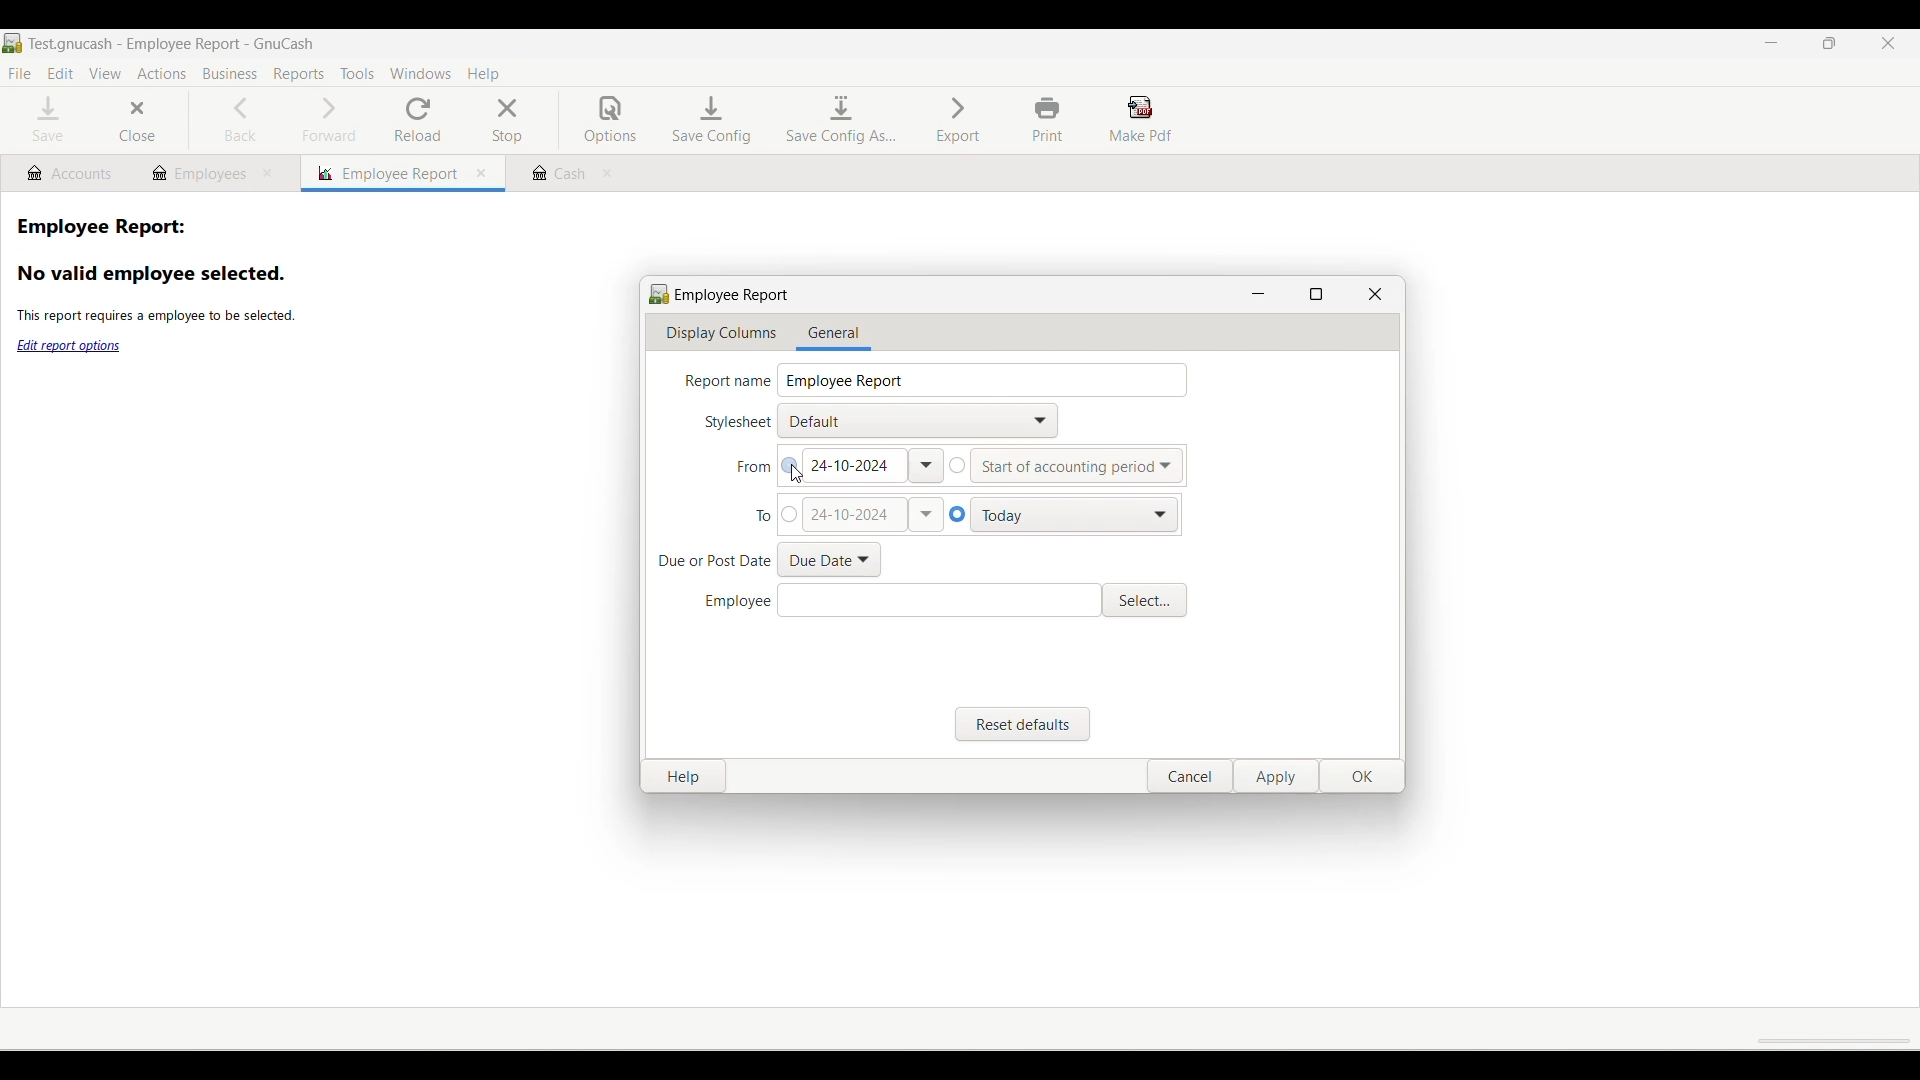 Image resolution: width=1920 pixels, height=1080 pixels. I want to click on Select from multiple employee details, so click(1145, 601).